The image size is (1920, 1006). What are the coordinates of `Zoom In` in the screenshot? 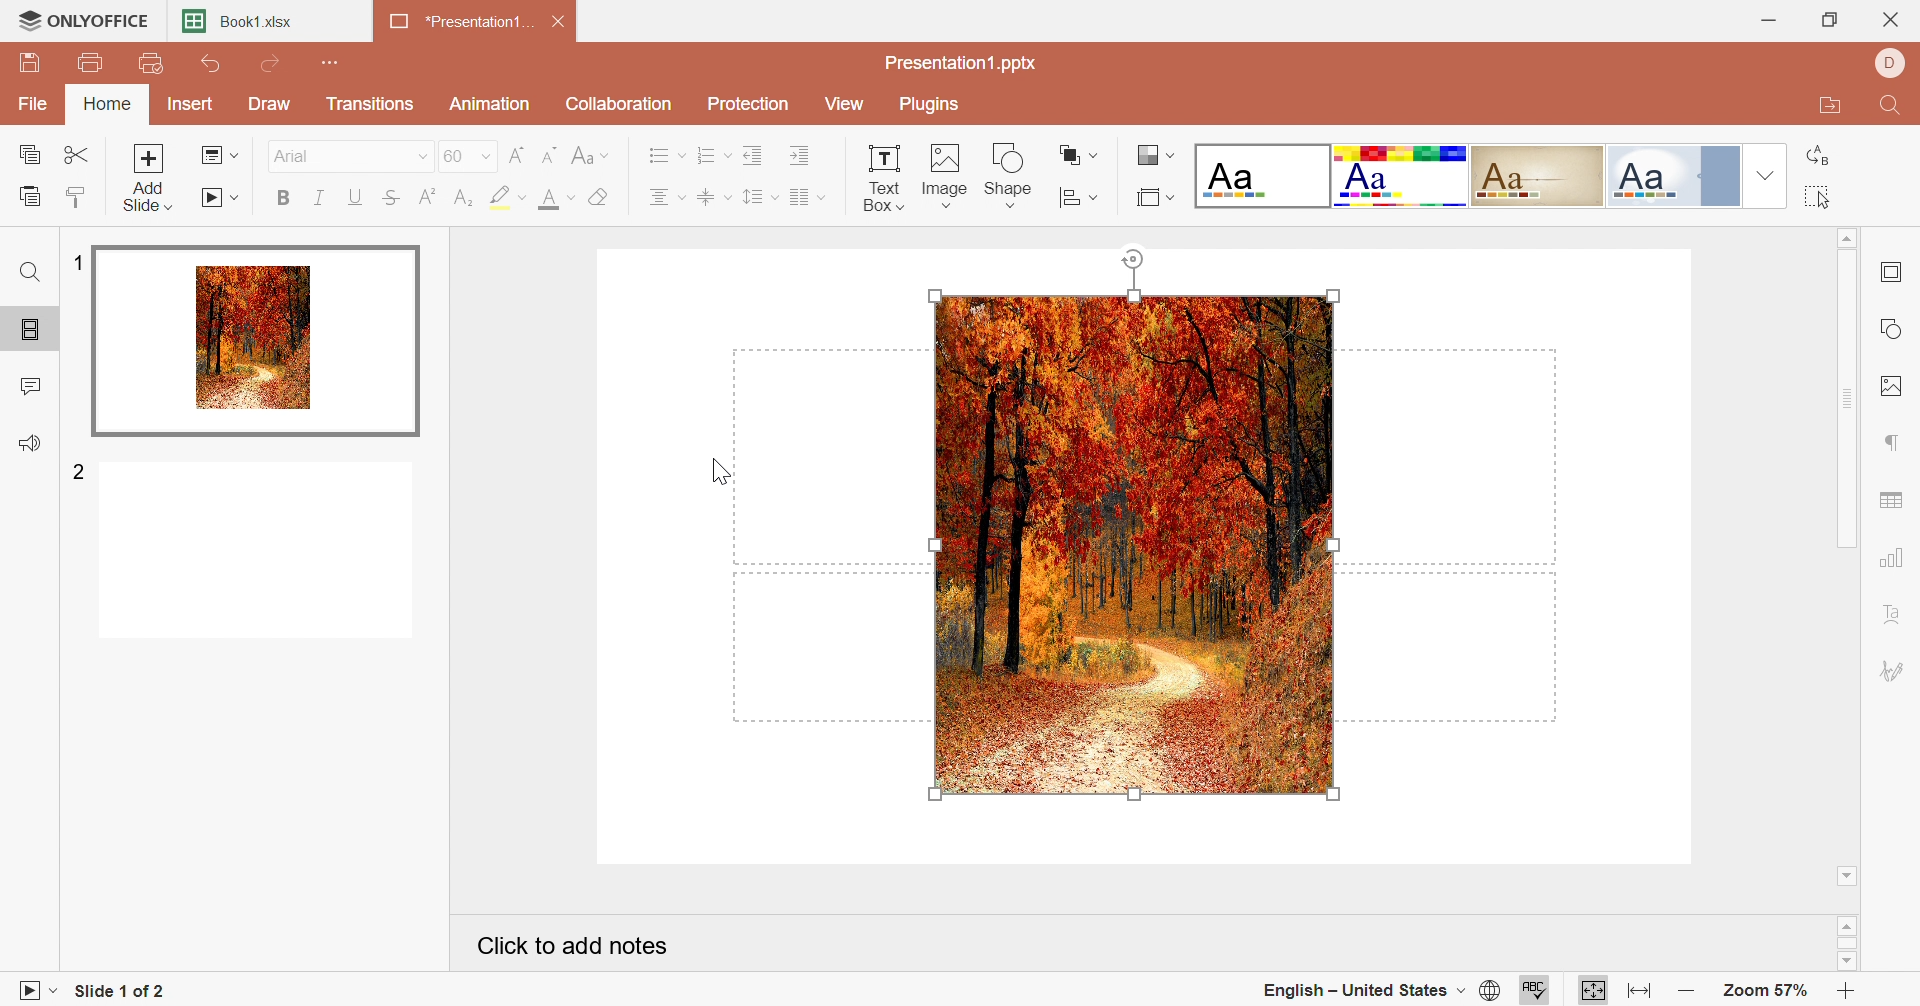 It's located at (1848, 990).